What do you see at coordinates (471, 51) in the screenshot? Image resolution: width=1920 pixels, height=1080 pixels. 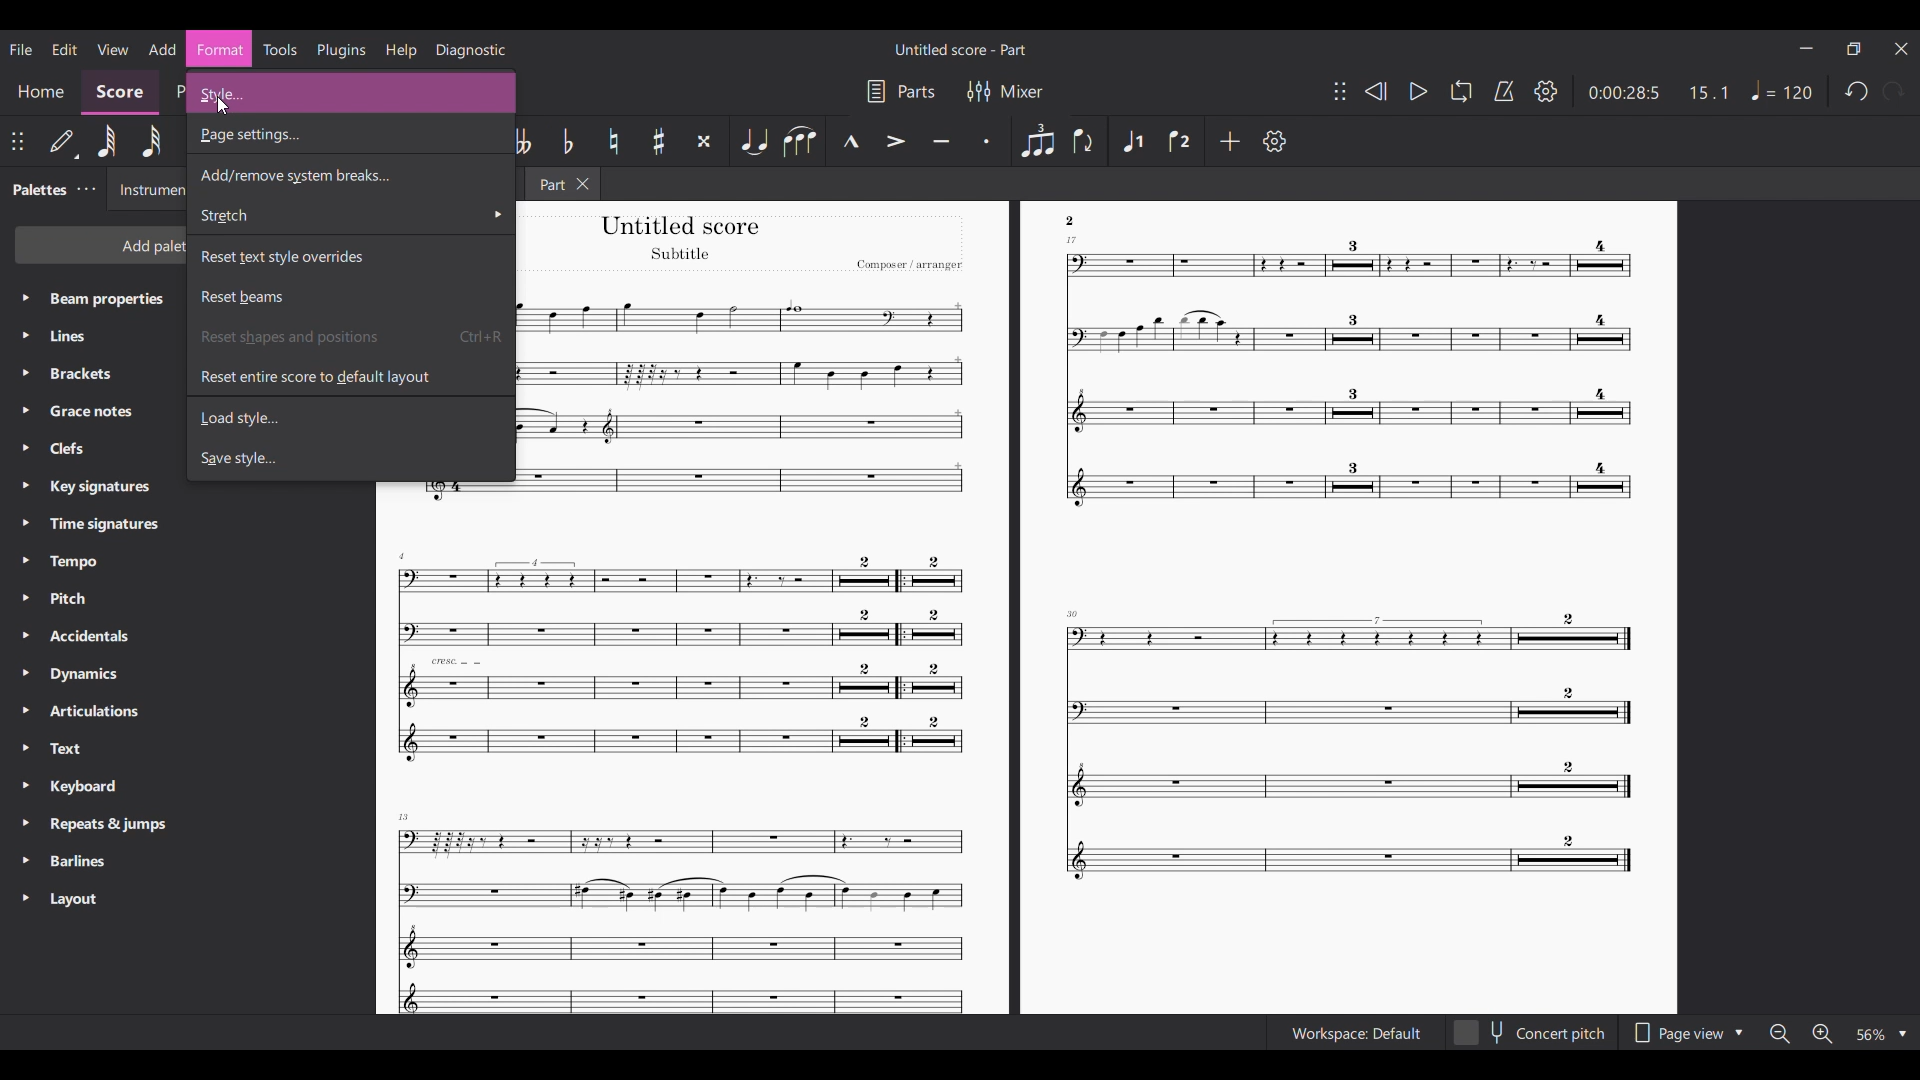 I see `Diagnostic menu` at bounding box center [471, 51].